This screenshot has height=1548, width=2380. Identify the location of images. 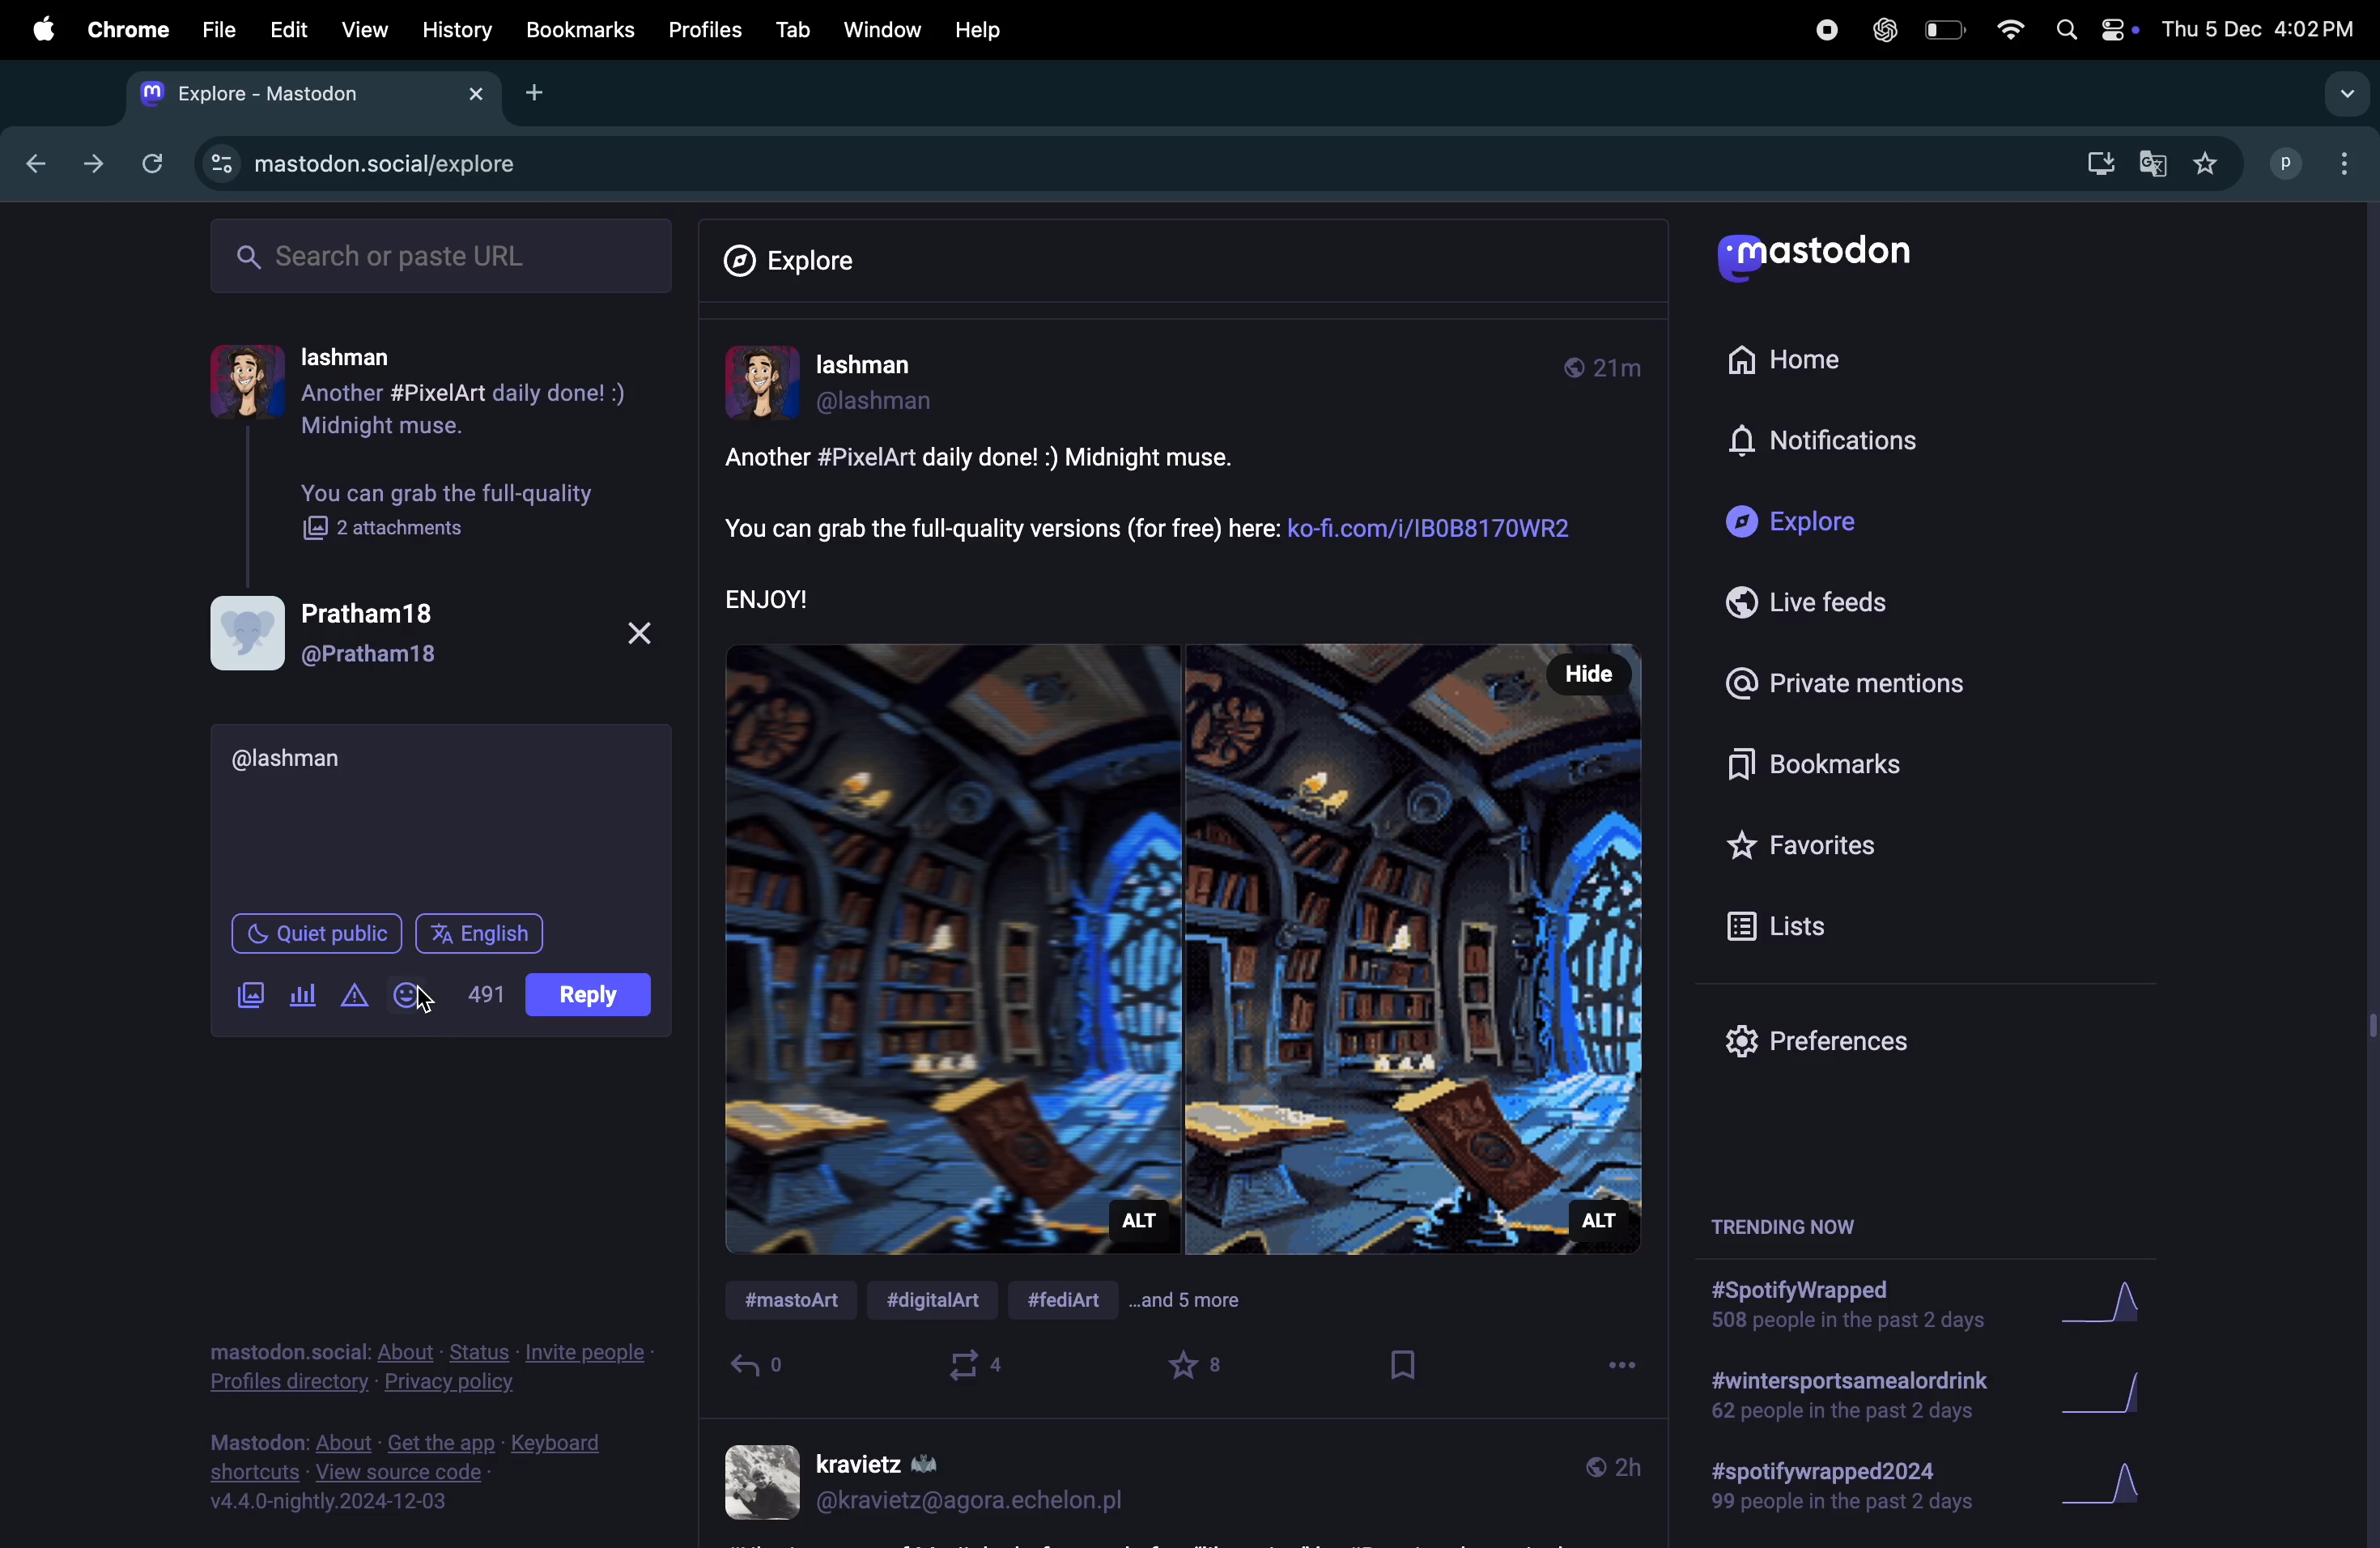
(243, 997).